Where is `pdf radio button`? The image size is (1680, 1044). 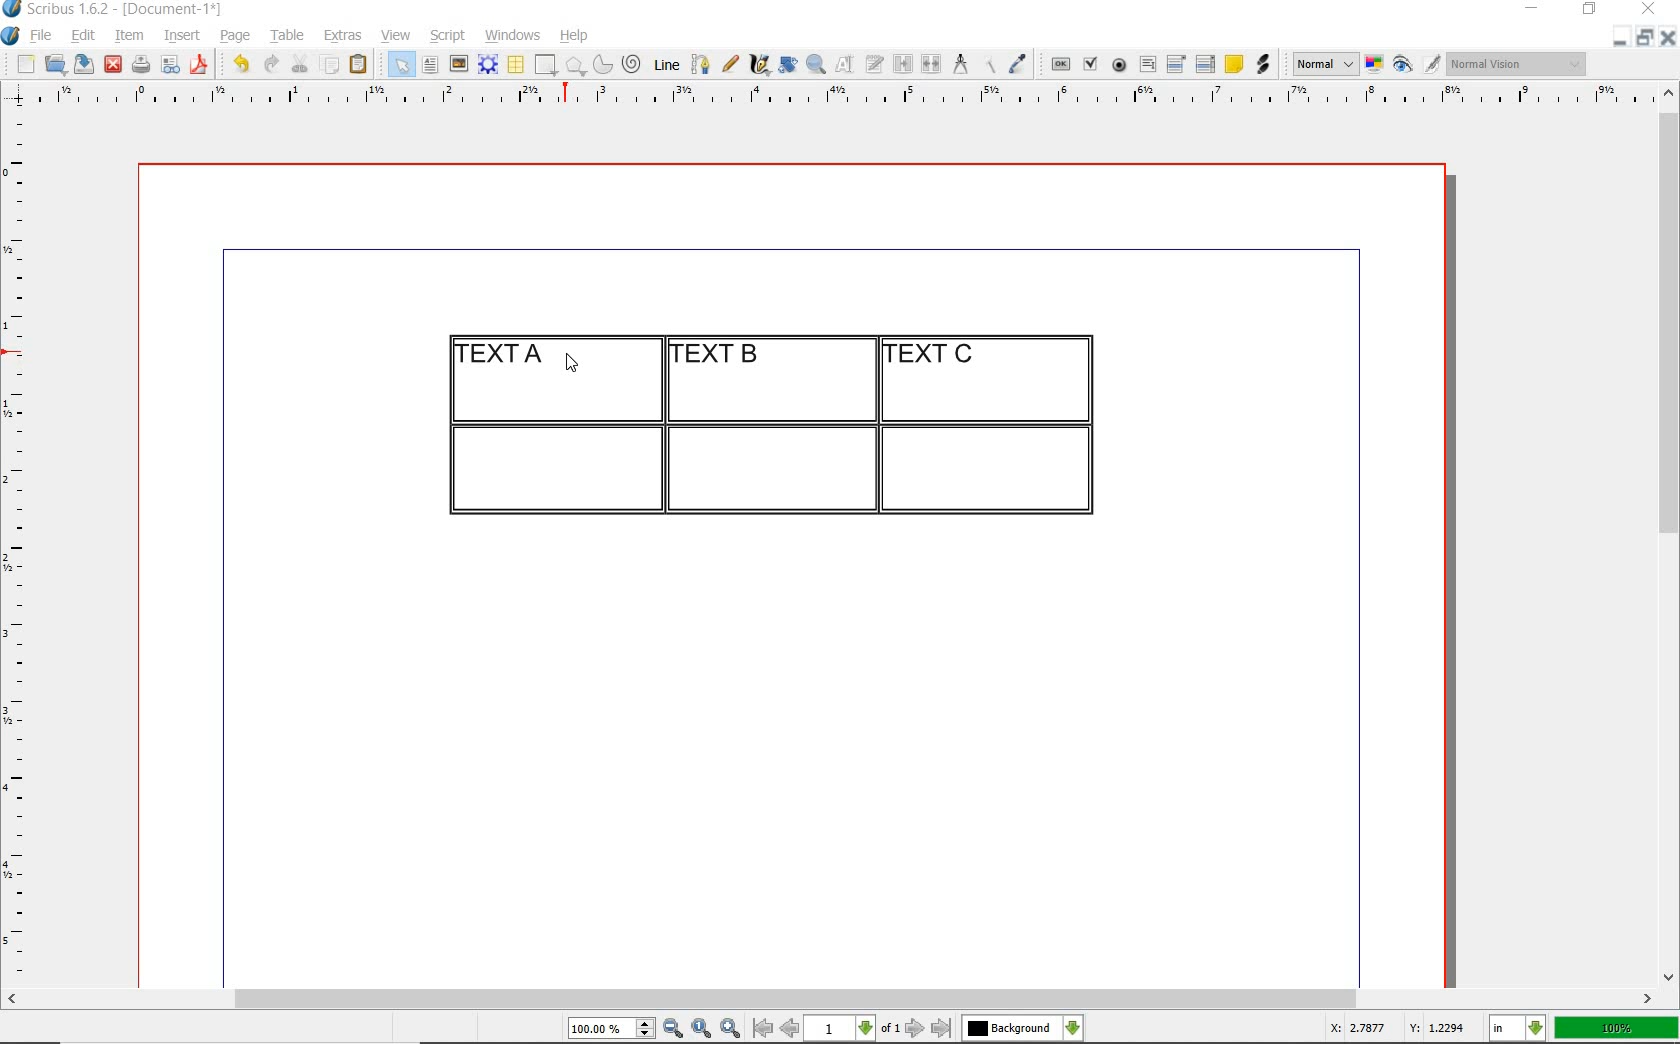
pdf radio button is located at coordinates (1119, 67).